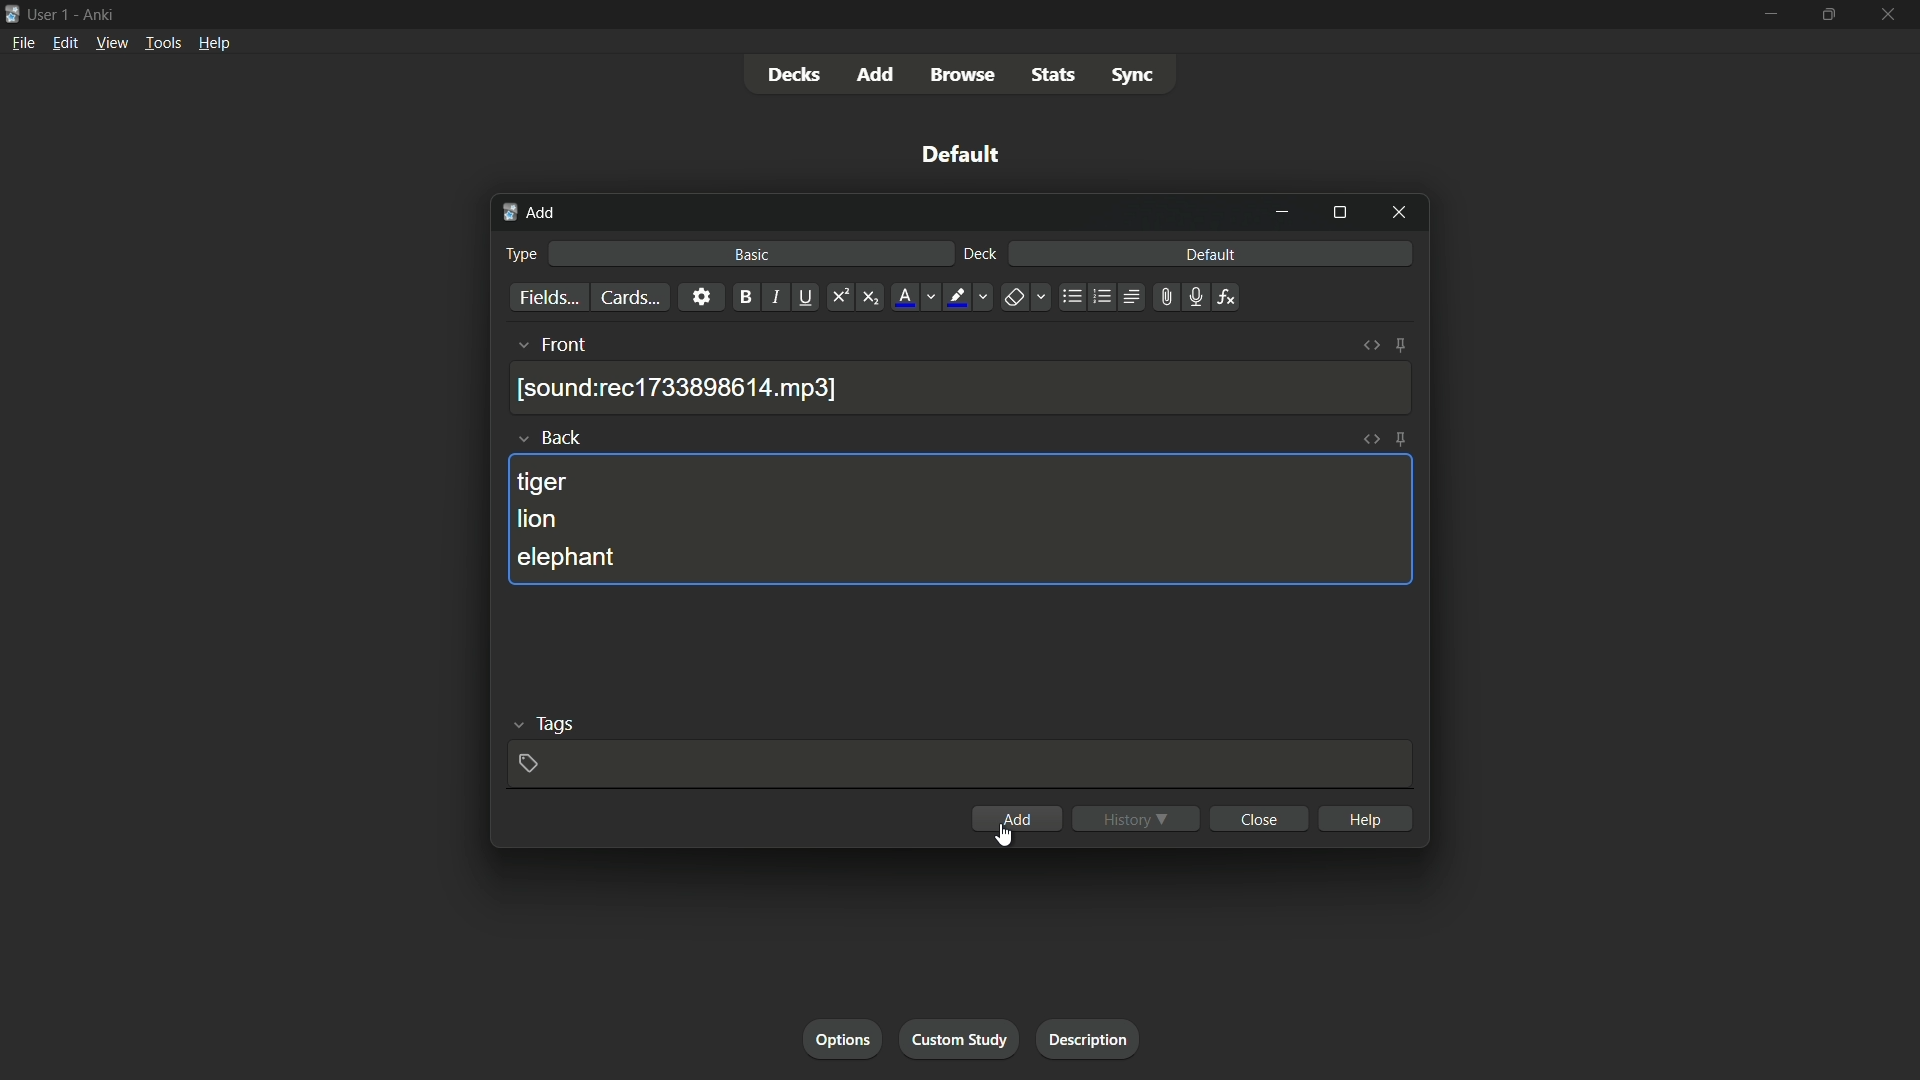 This screenshot has height=1080, width=1920. What do you see at coordinates (956, 297) in the screenshot?
I see `highlight text` at bounding box center [956, 297].